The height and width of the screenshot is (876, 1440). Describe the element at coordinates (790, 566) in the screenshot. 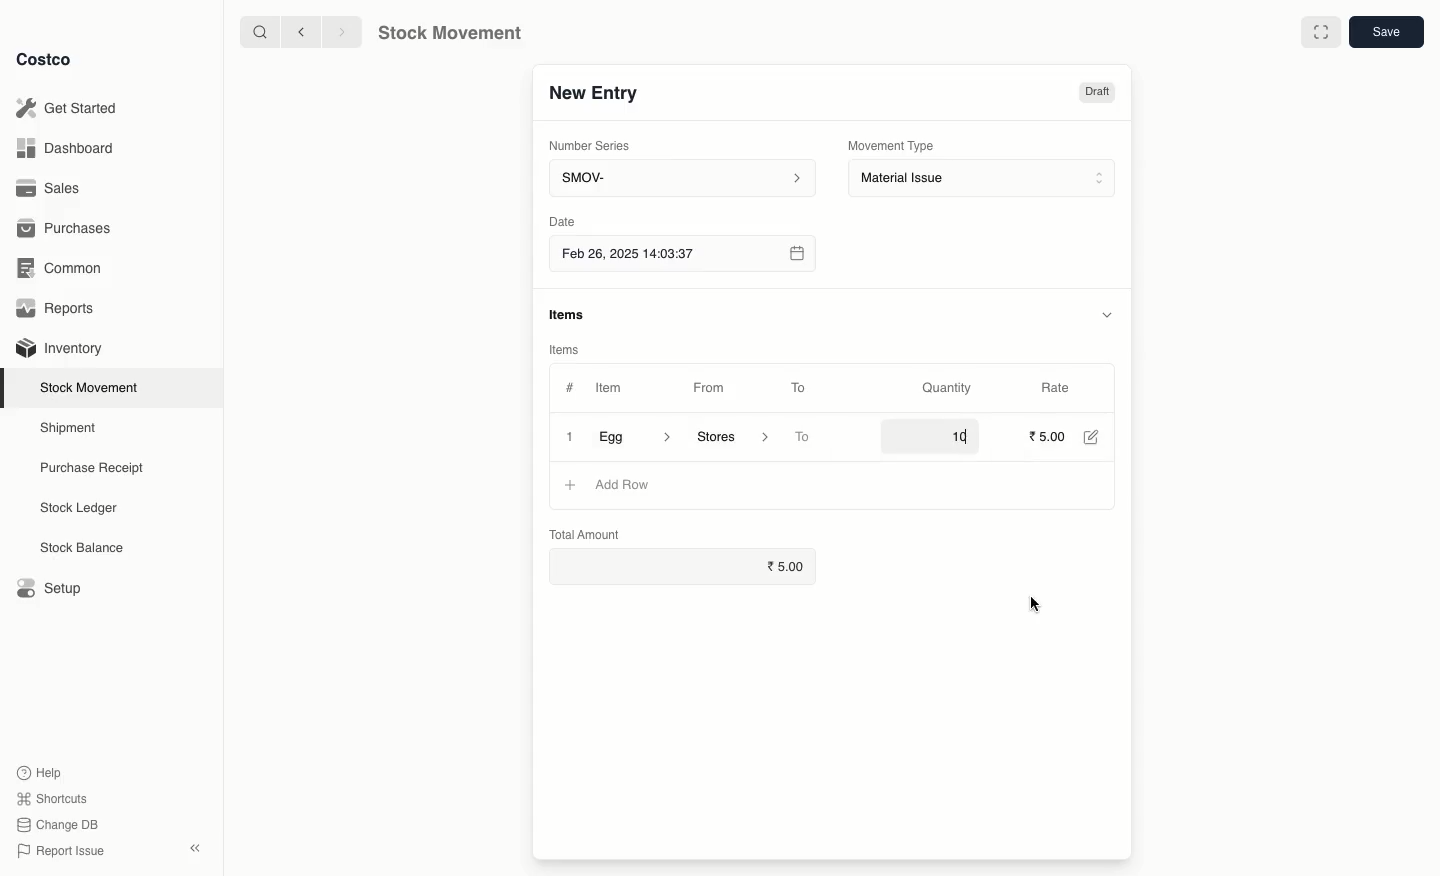

I see `5.00` at that location.